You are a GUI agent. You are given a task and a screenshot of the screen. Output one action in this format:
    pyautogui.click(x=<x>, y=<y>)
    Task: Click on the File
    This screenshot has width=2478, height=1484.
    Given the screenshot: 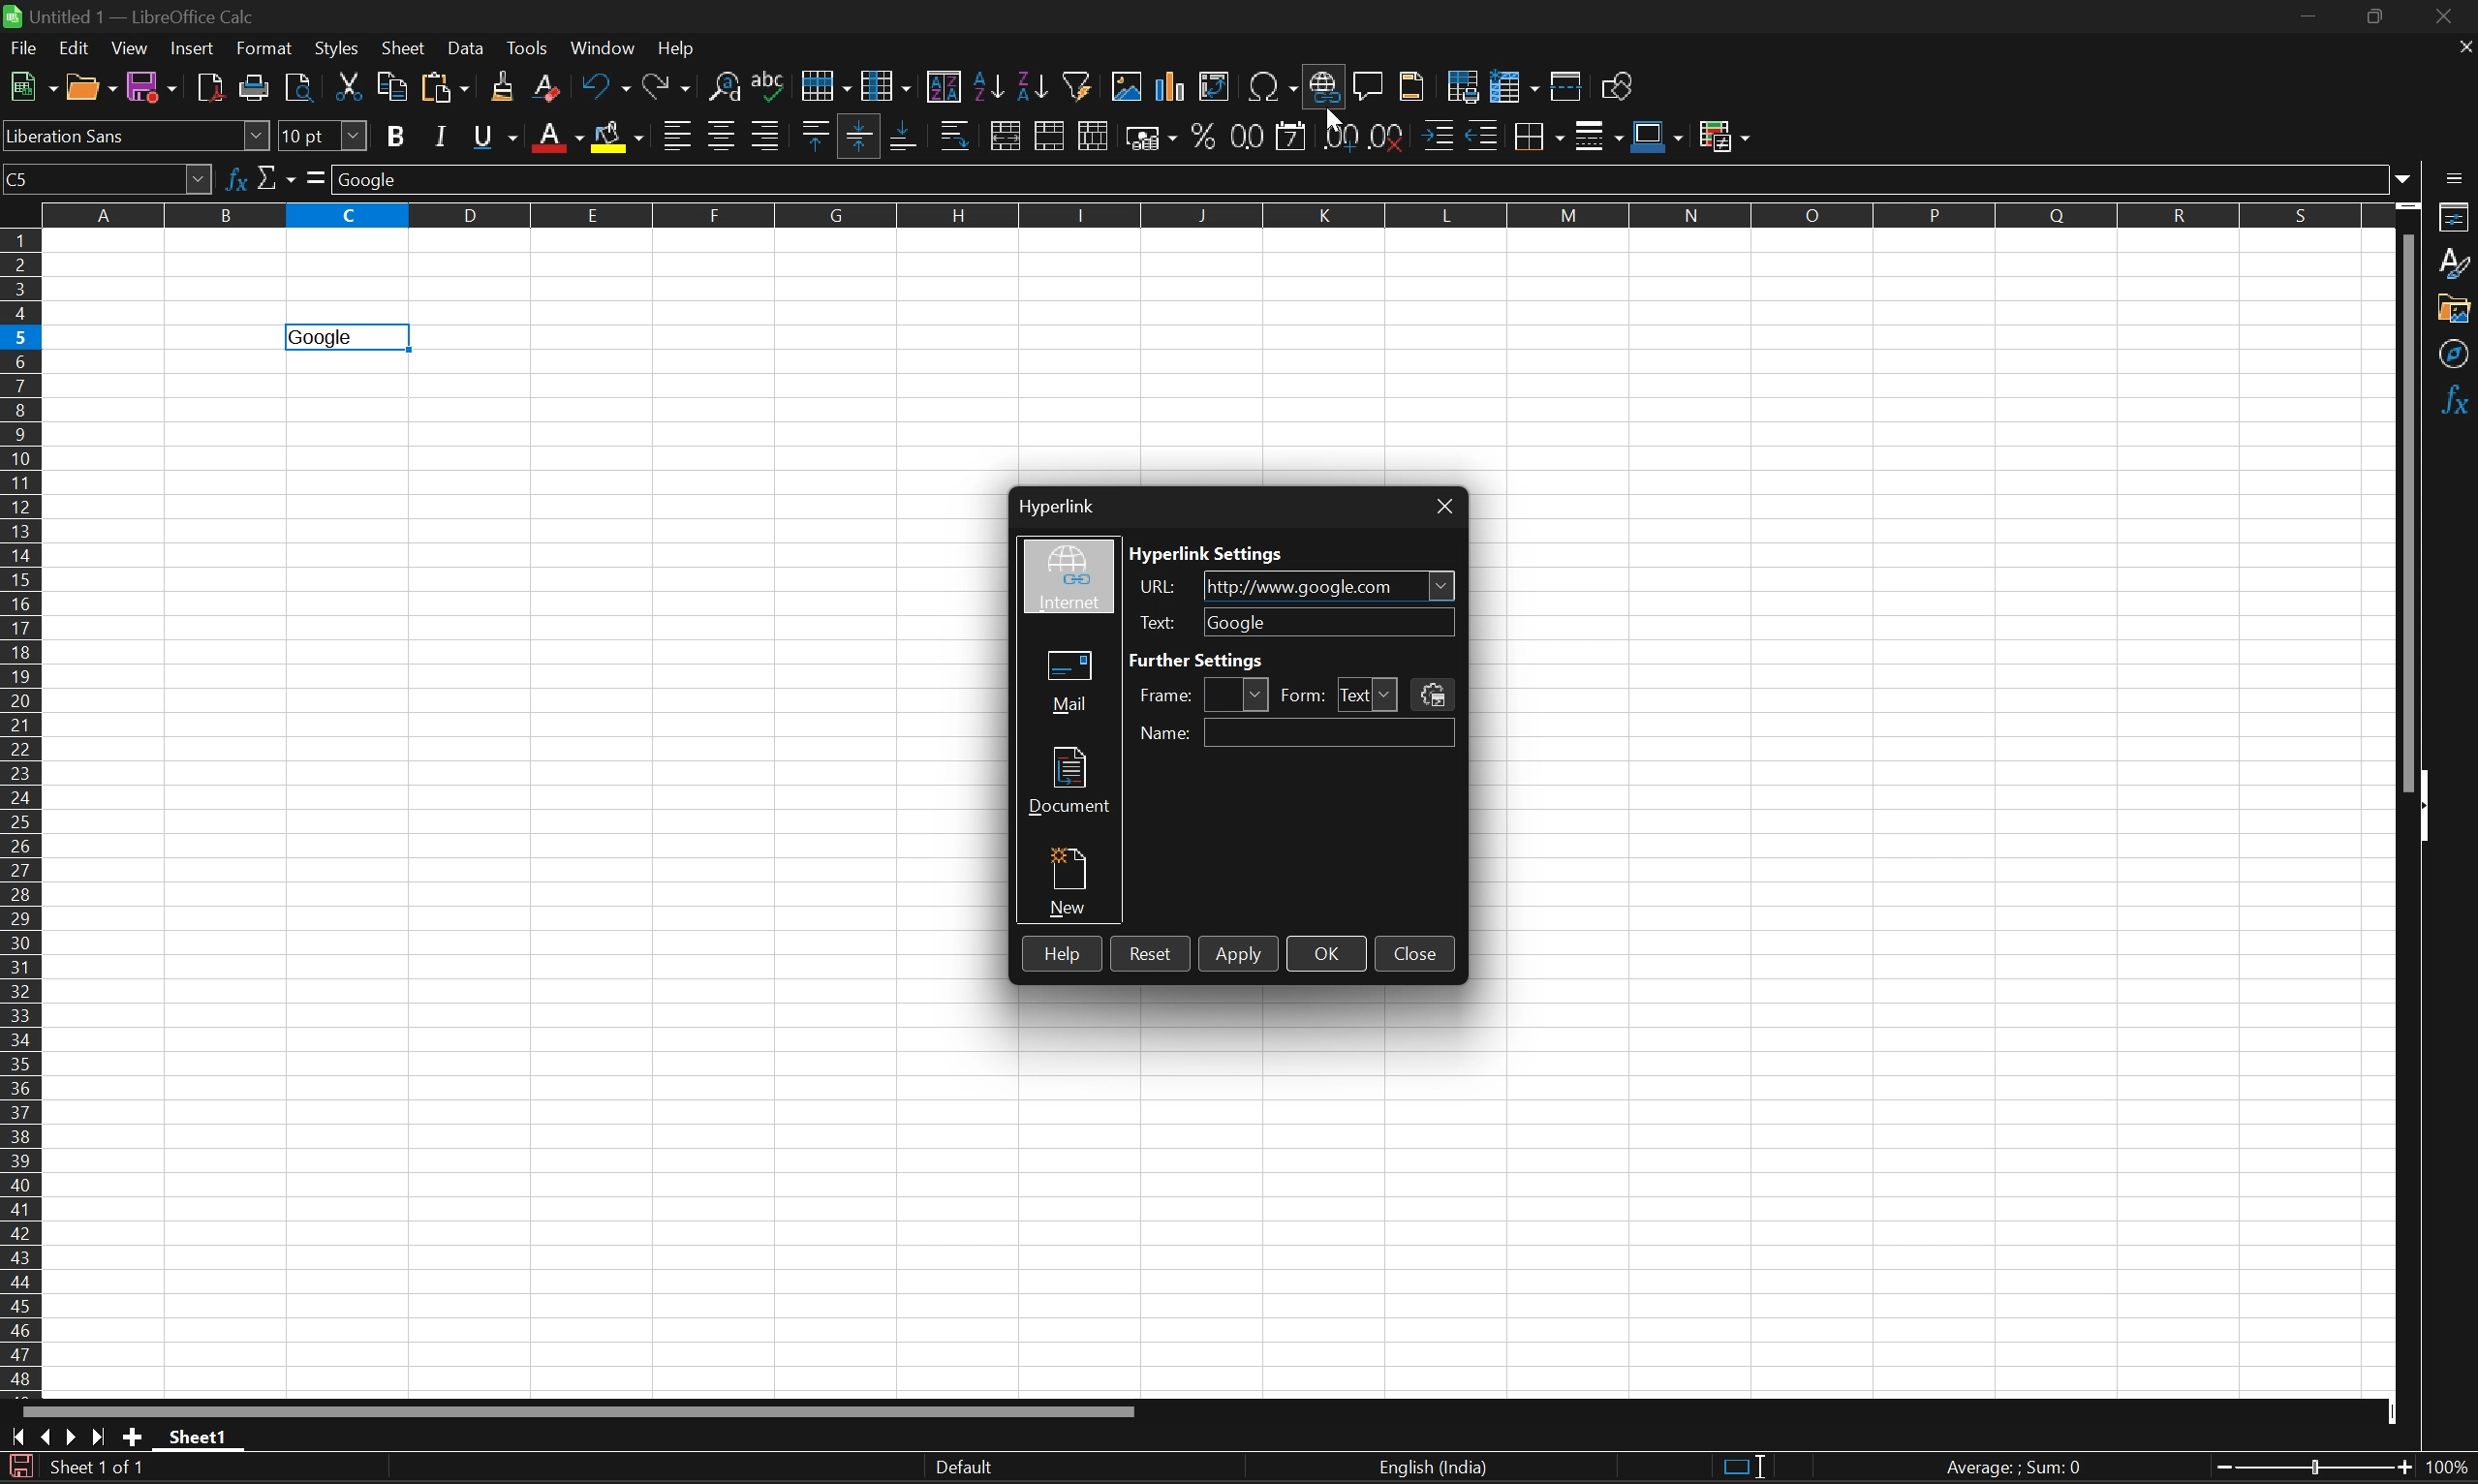 What is the action you would take?
    pyautogui.click(x=25, y=48)
    